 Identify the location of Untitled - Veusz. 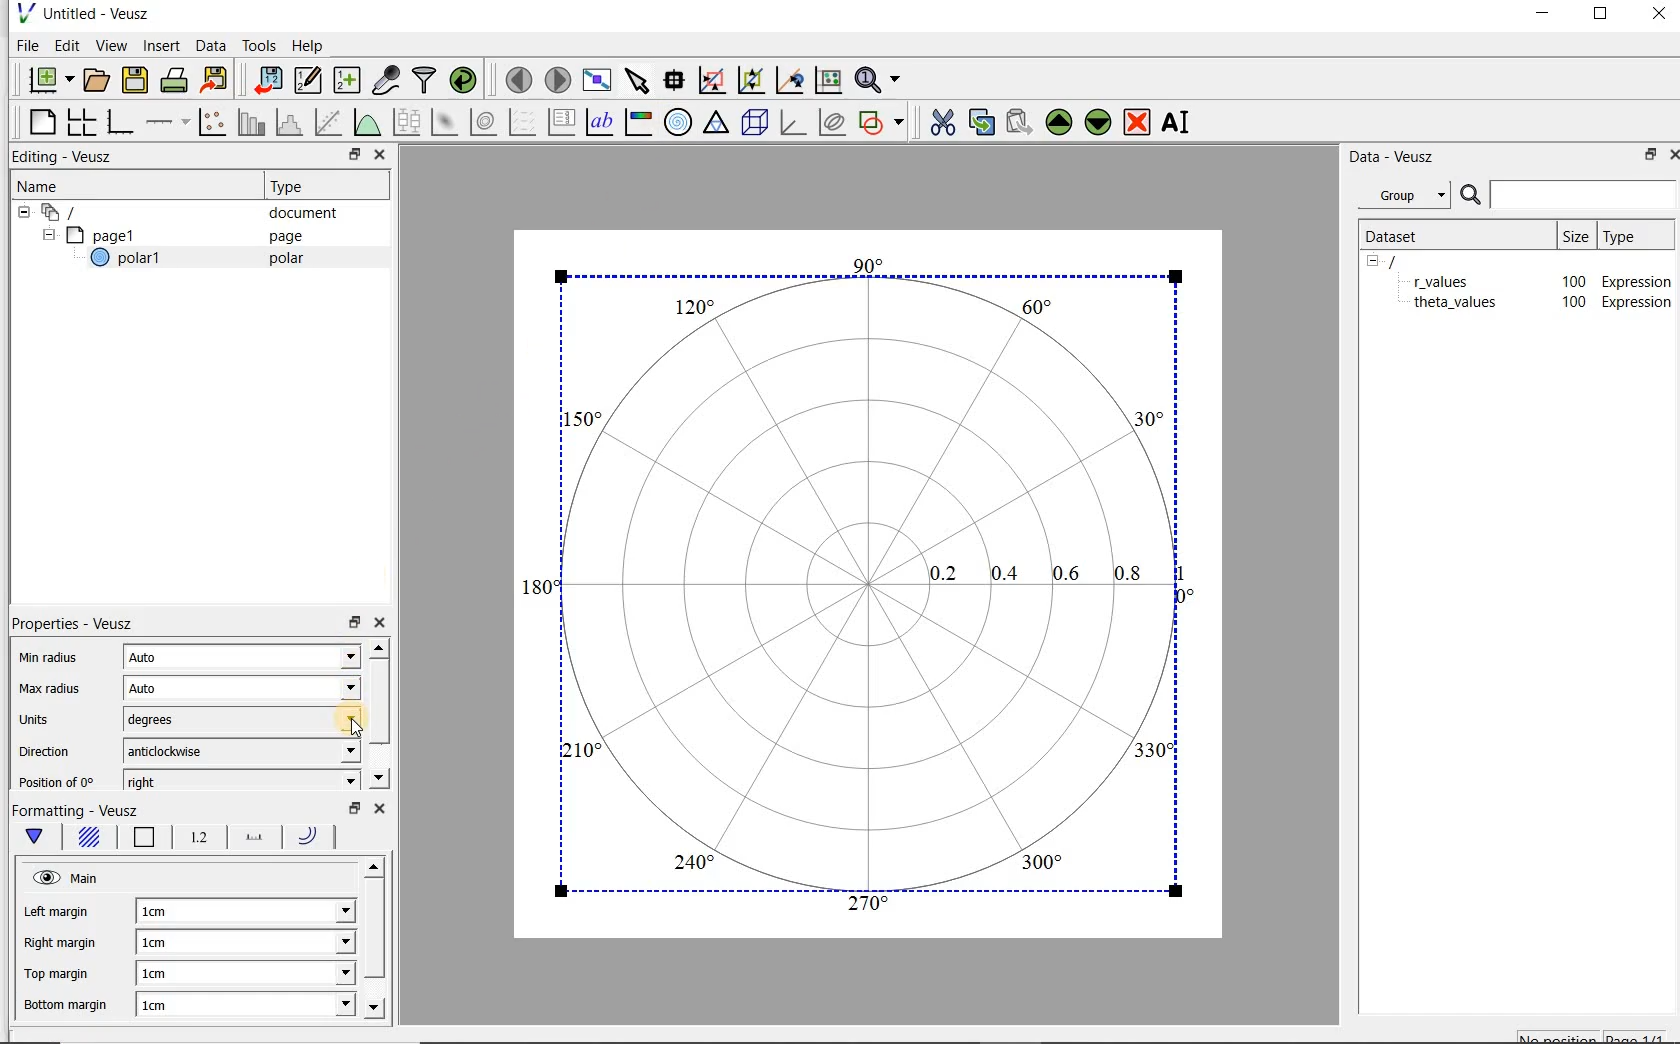
(81, 12).